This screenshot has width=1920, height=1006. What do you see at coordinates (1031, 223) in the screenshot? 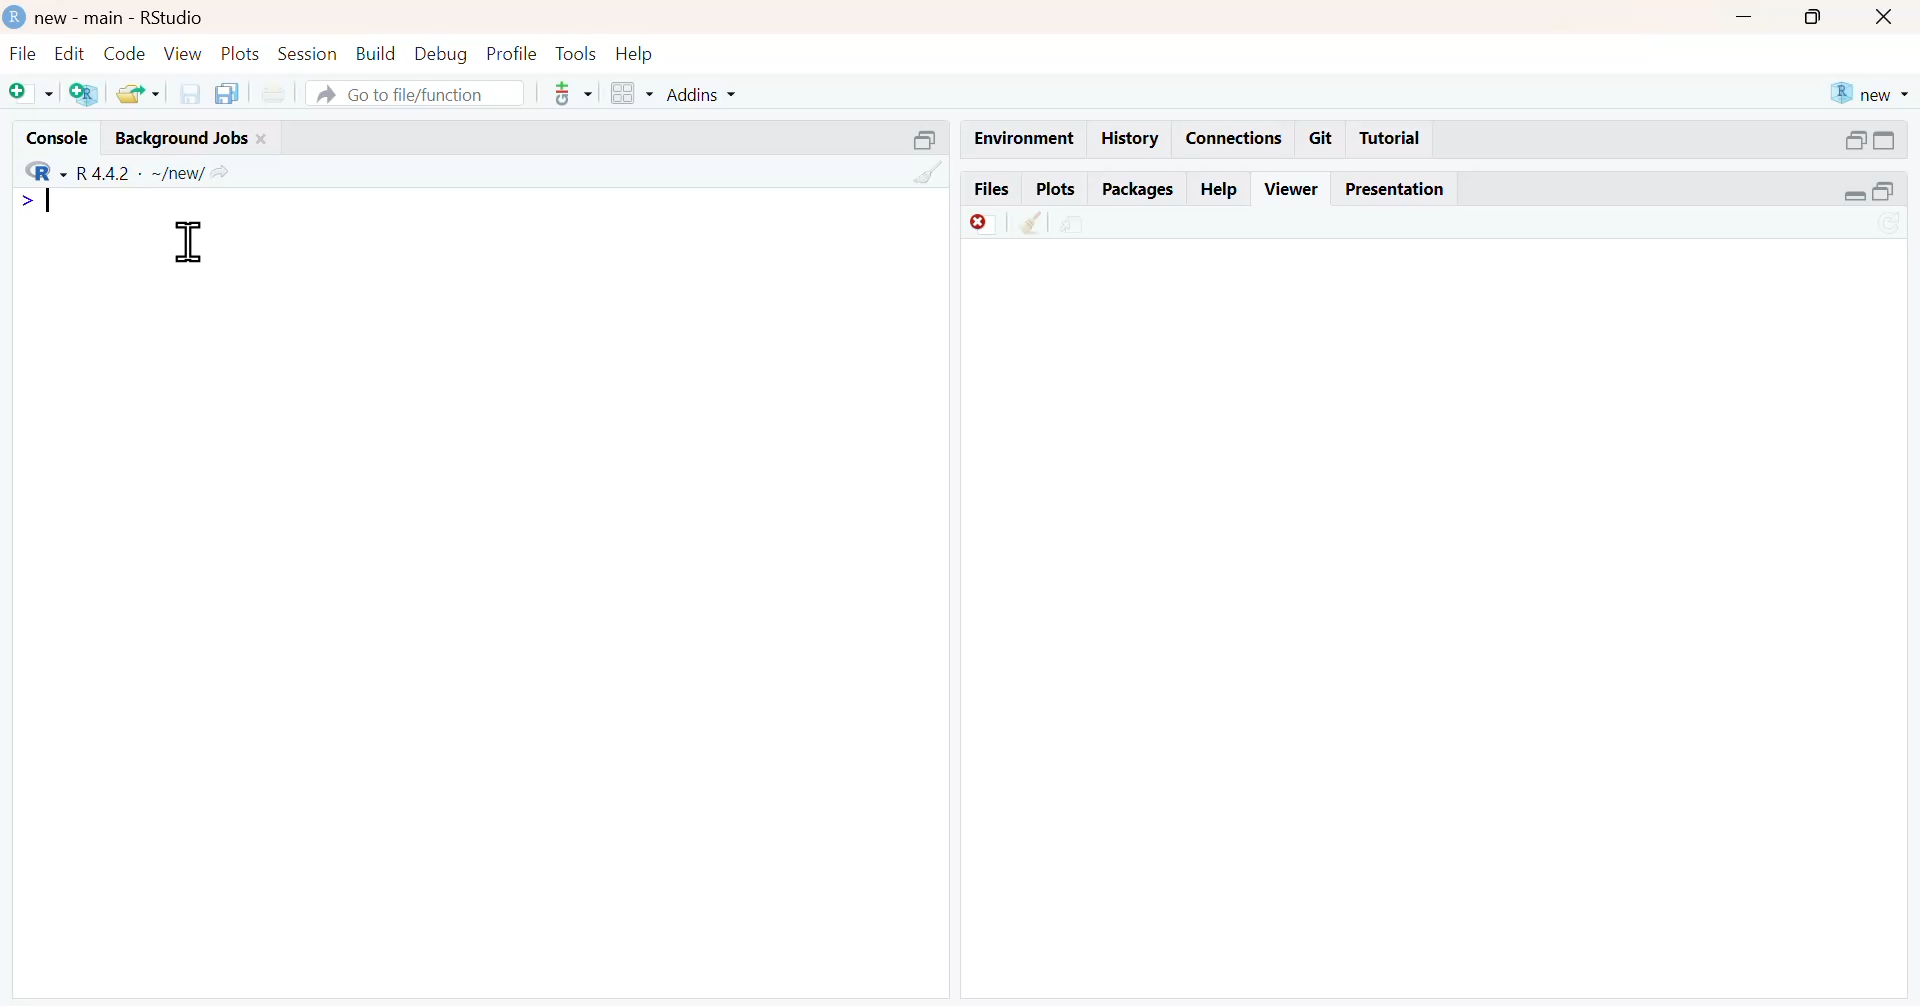
I see `clear all viewer items` at bounding box center [1031, 223].